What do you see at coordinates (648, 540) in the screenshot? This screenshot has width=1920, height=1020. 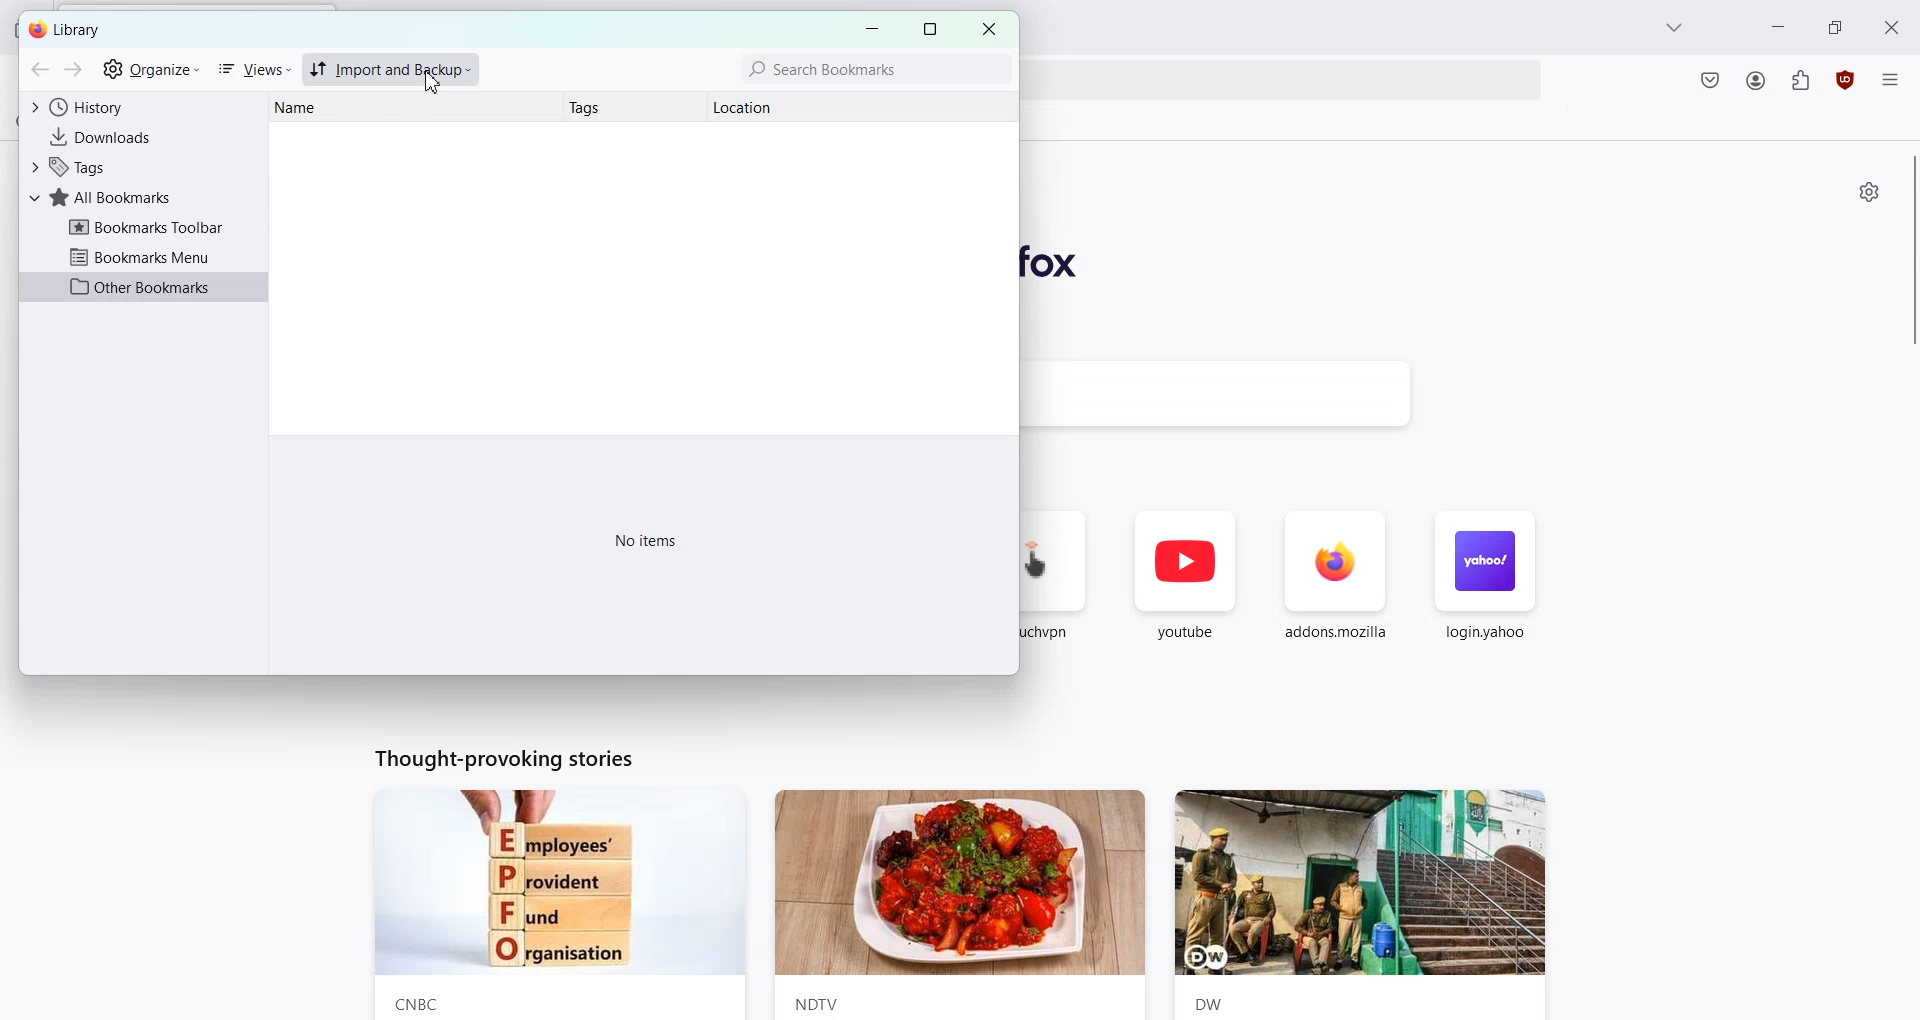 I see `Text` at bounding box center [648, 540].